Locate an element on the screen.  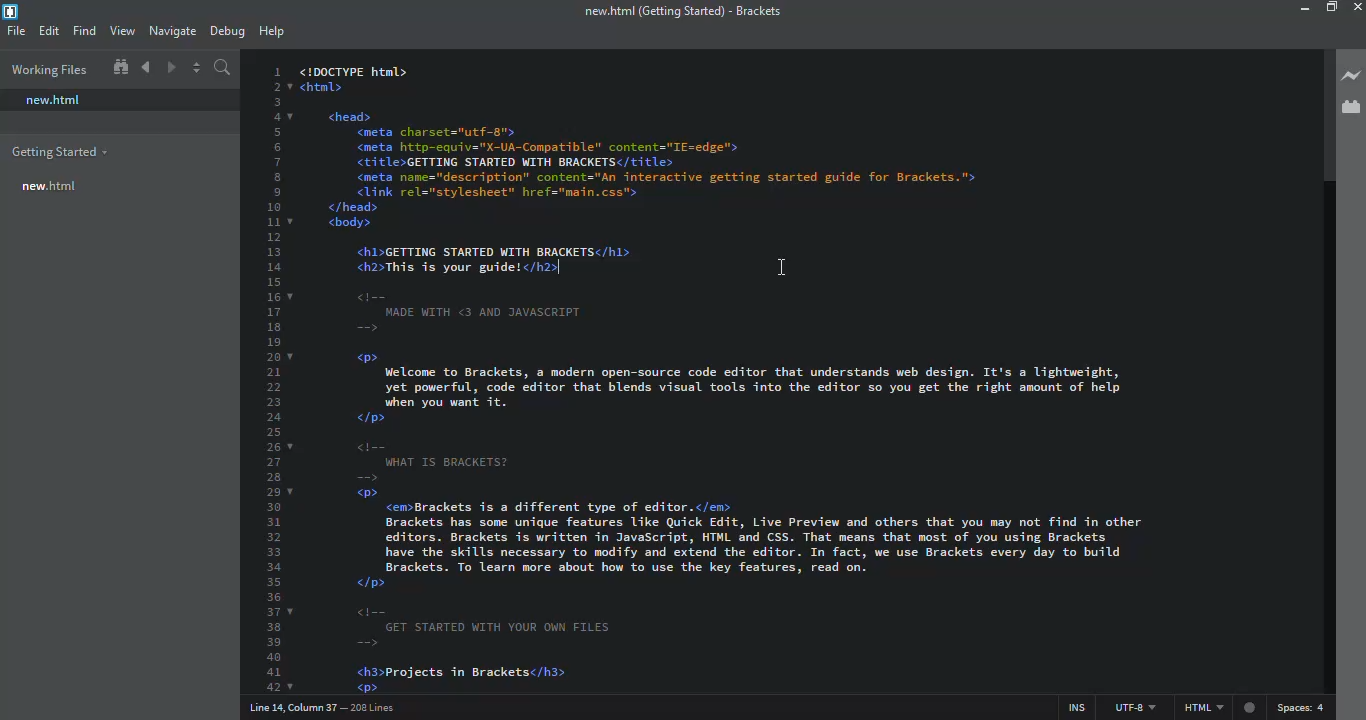
file is located at coordinates (16, 32).